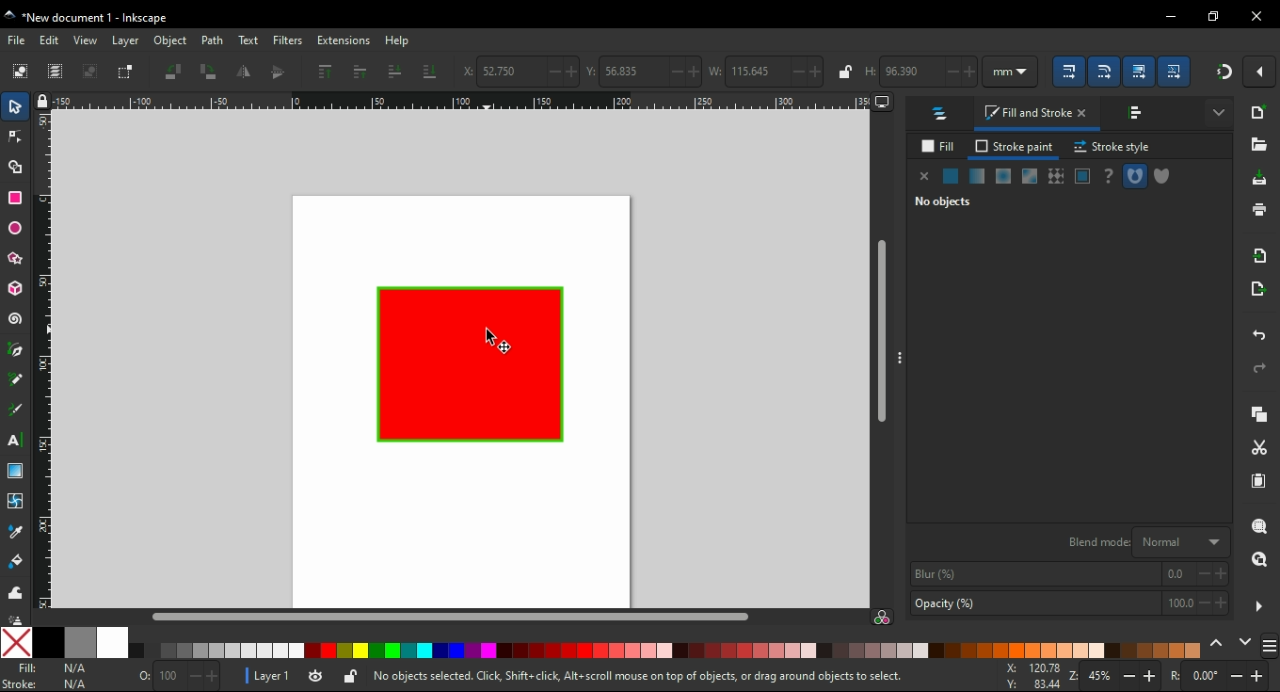  What do you see at coordinates (15, 562) in the screenshot?
I see `paint bucket tool` at bounding box center [15, 562].